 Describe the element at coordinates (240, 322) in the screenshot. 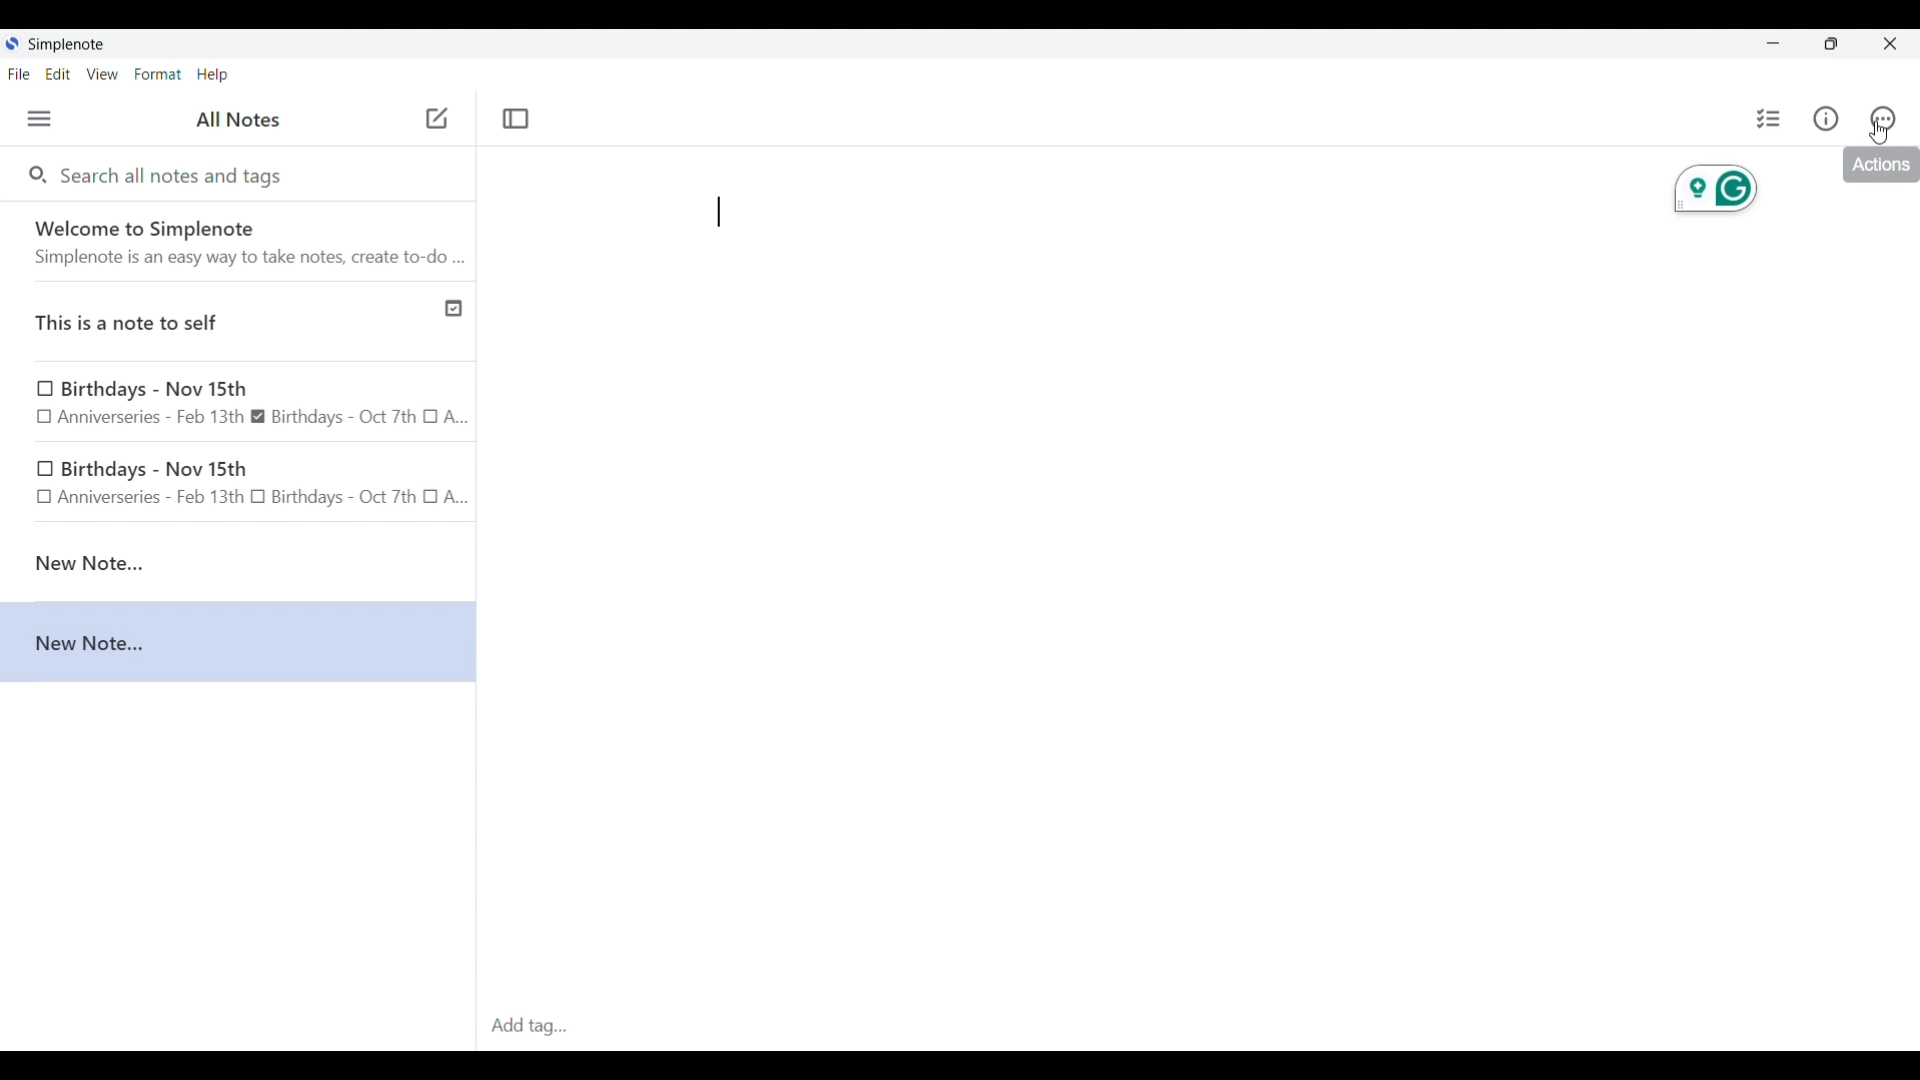

I see `Published note indicated by check icon` at that location.